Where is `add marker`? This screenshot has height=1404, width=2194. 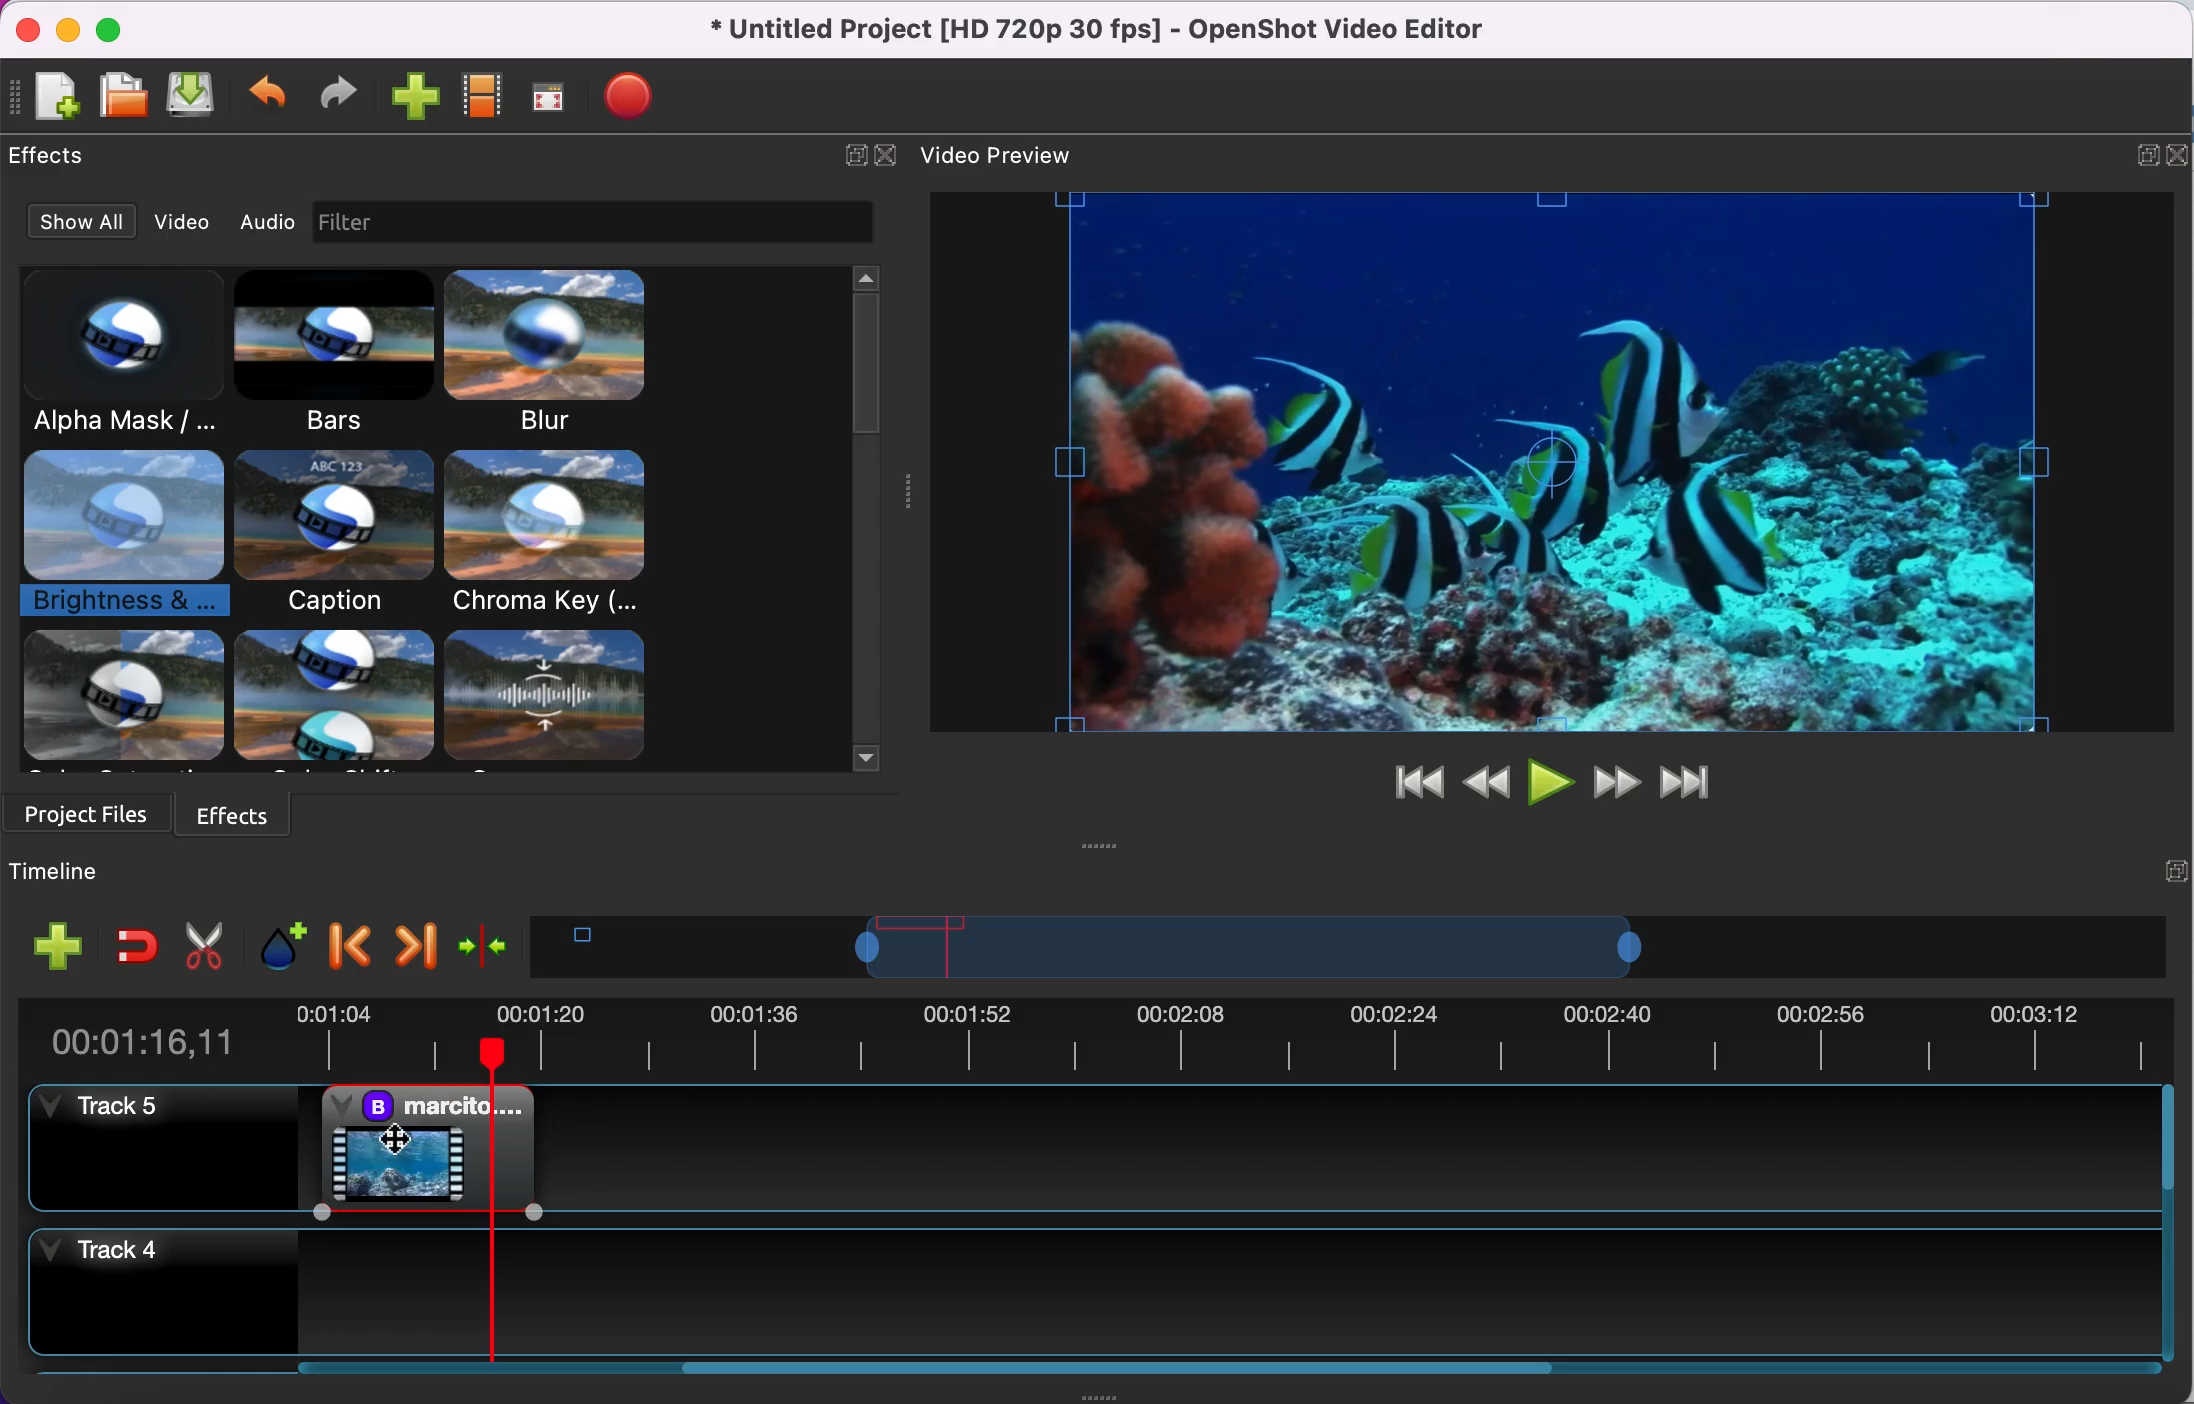
add marker is located at coordinates (273, 944).